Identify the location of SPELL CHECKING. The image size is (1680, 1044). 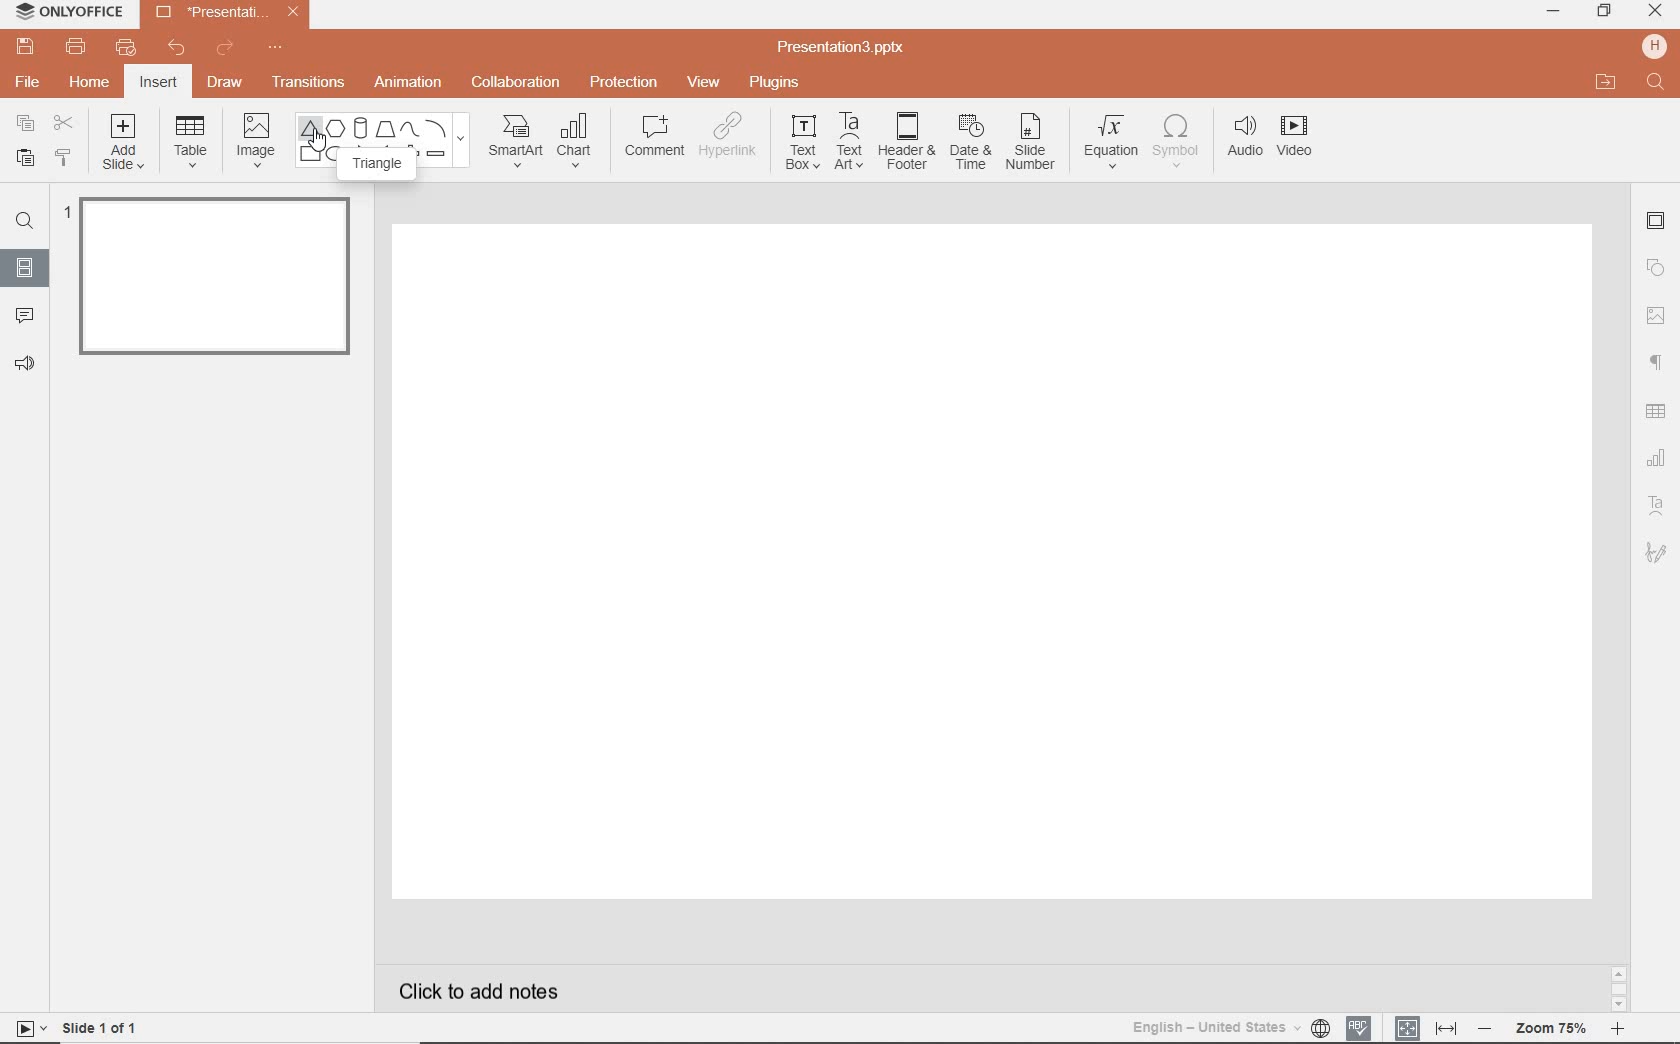
(1364, 1025).